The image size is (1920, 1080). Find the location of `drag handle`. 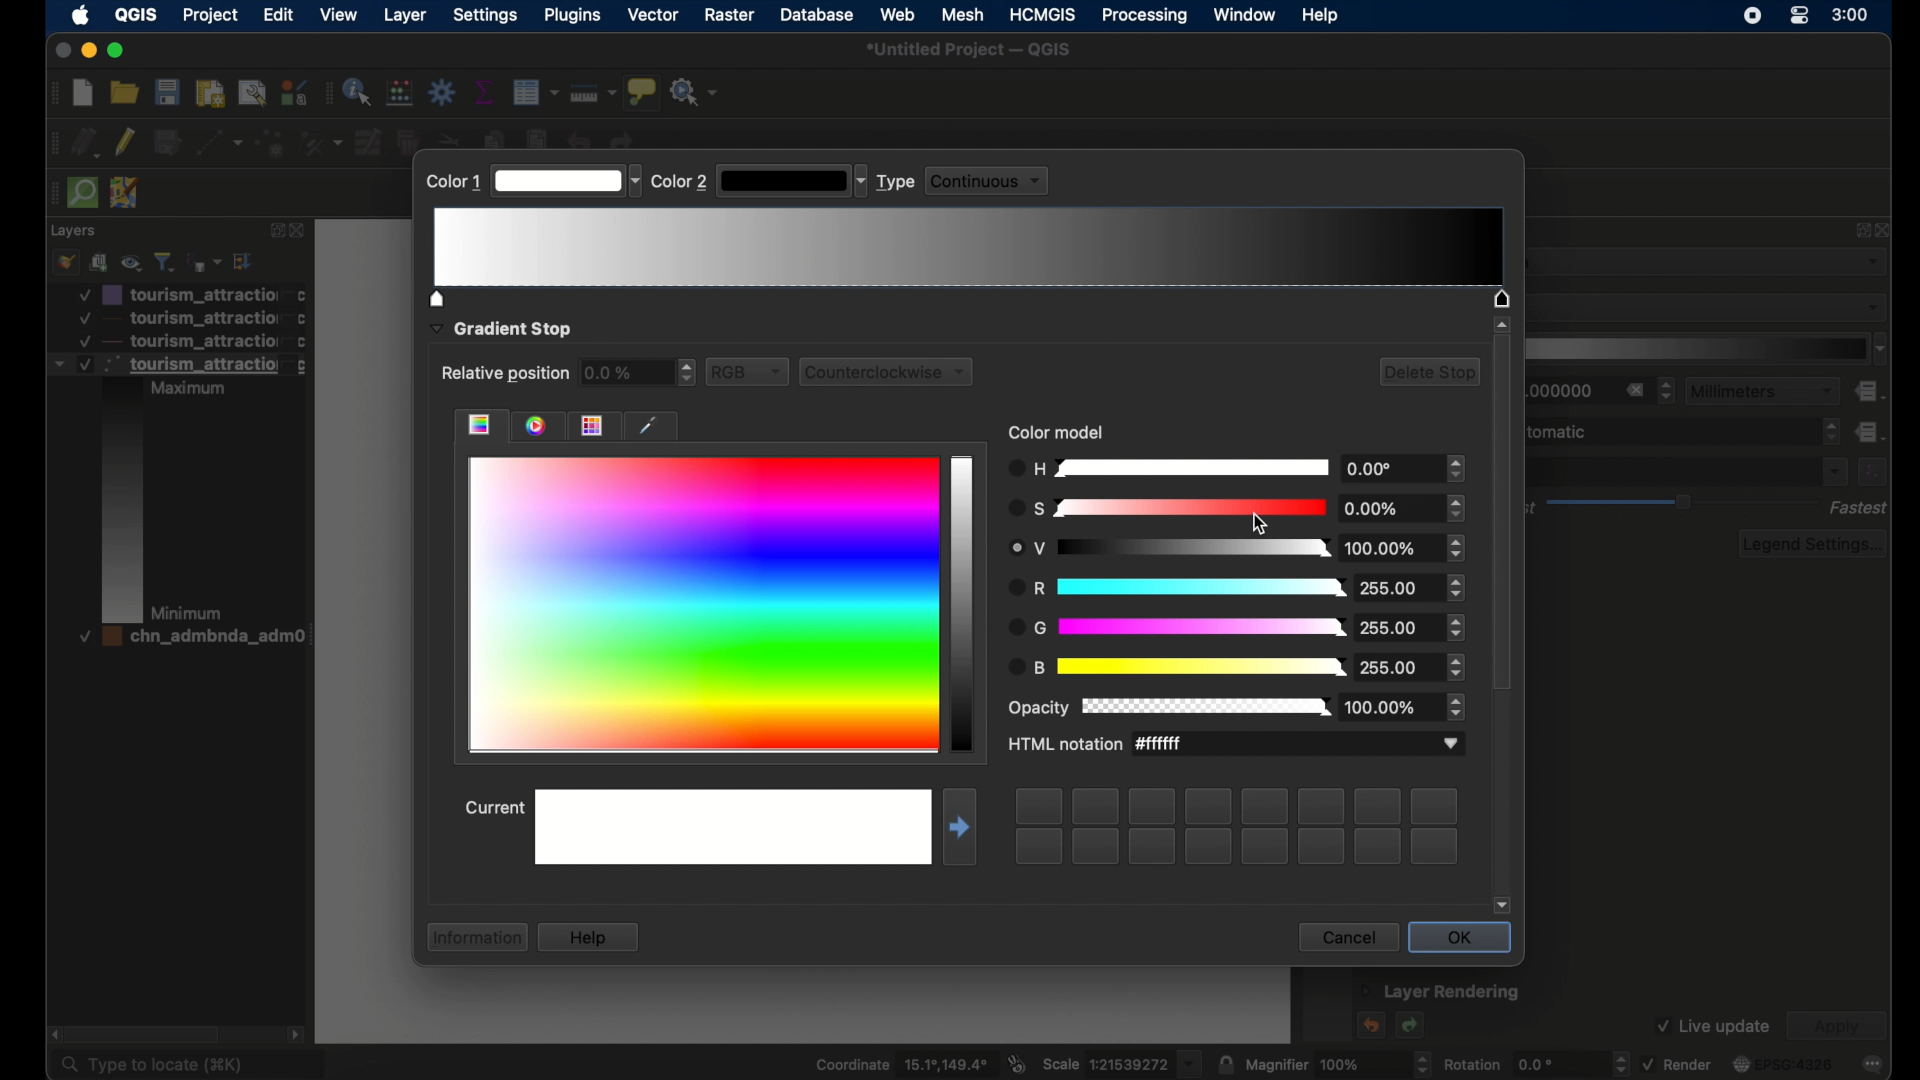

drag handle is located at coordinates (48, 193).